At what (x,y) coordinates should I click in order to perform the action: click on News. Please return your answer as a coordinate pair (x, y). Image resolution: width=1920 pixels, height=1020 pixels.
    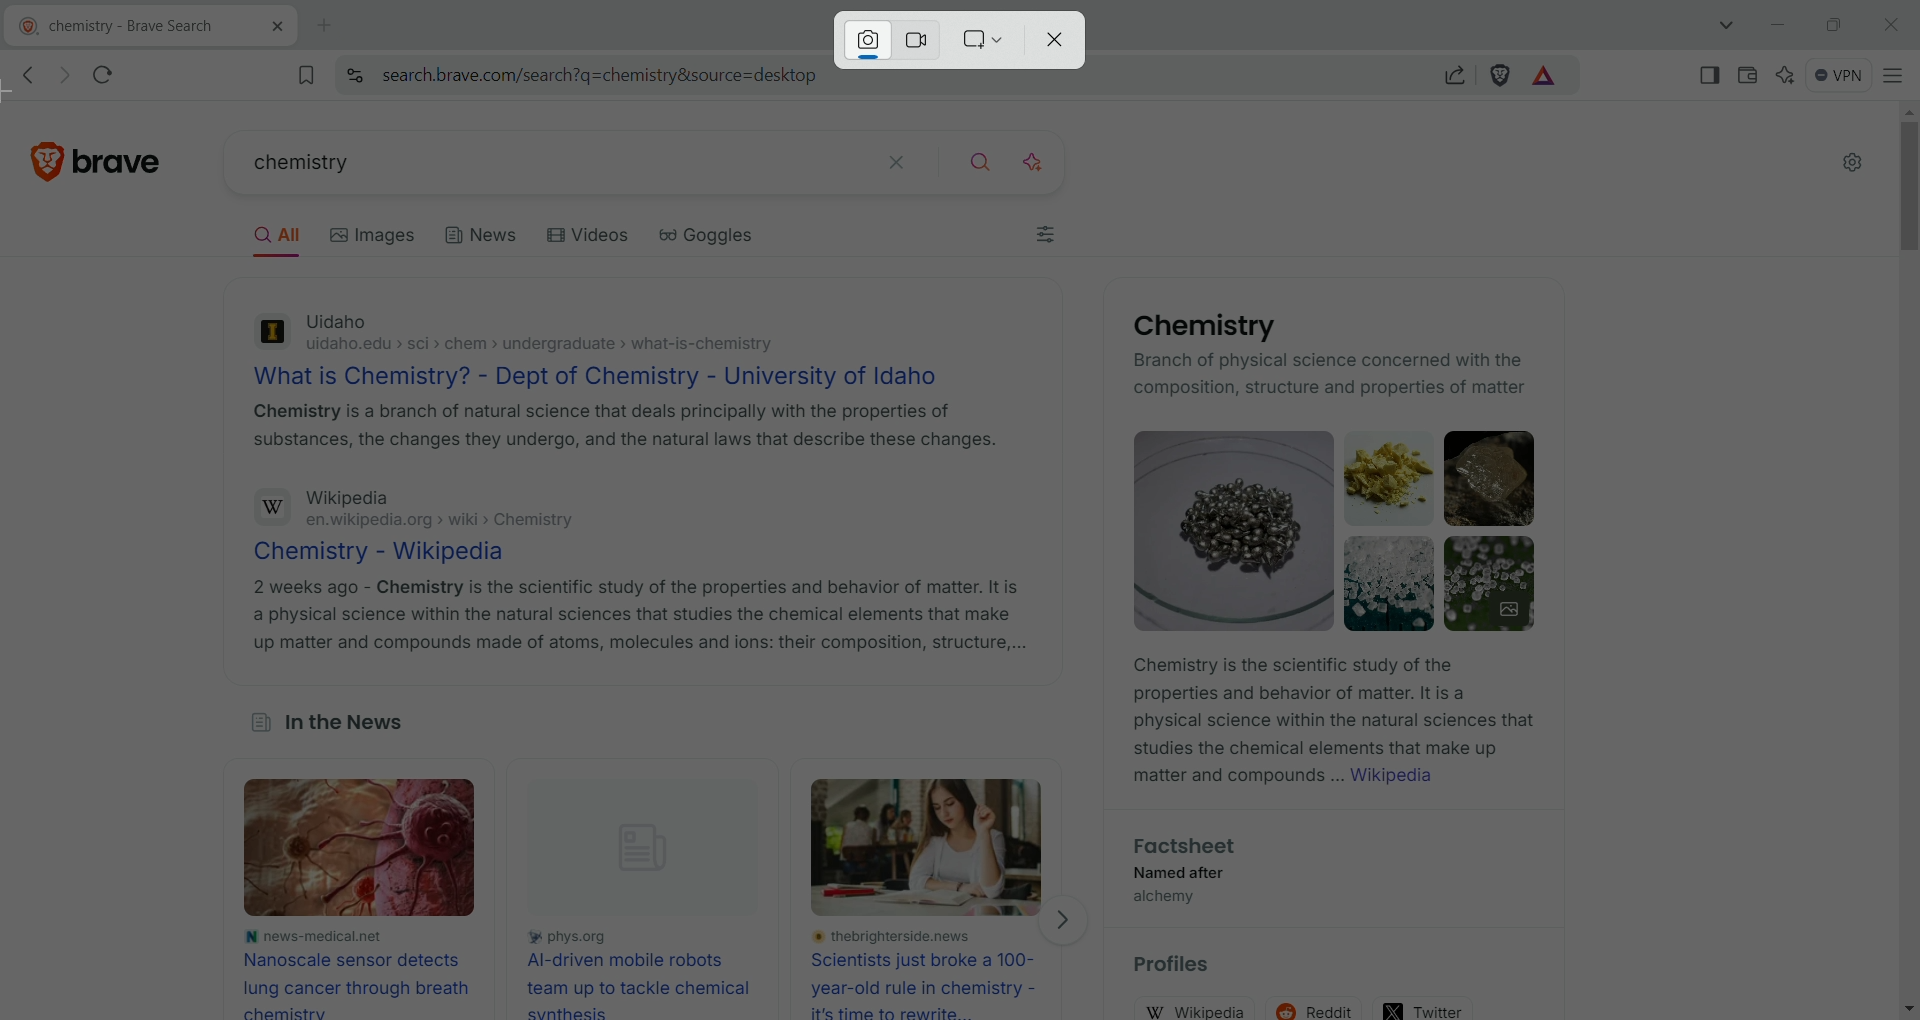
    Looking at the image, I should click on (482, 241).